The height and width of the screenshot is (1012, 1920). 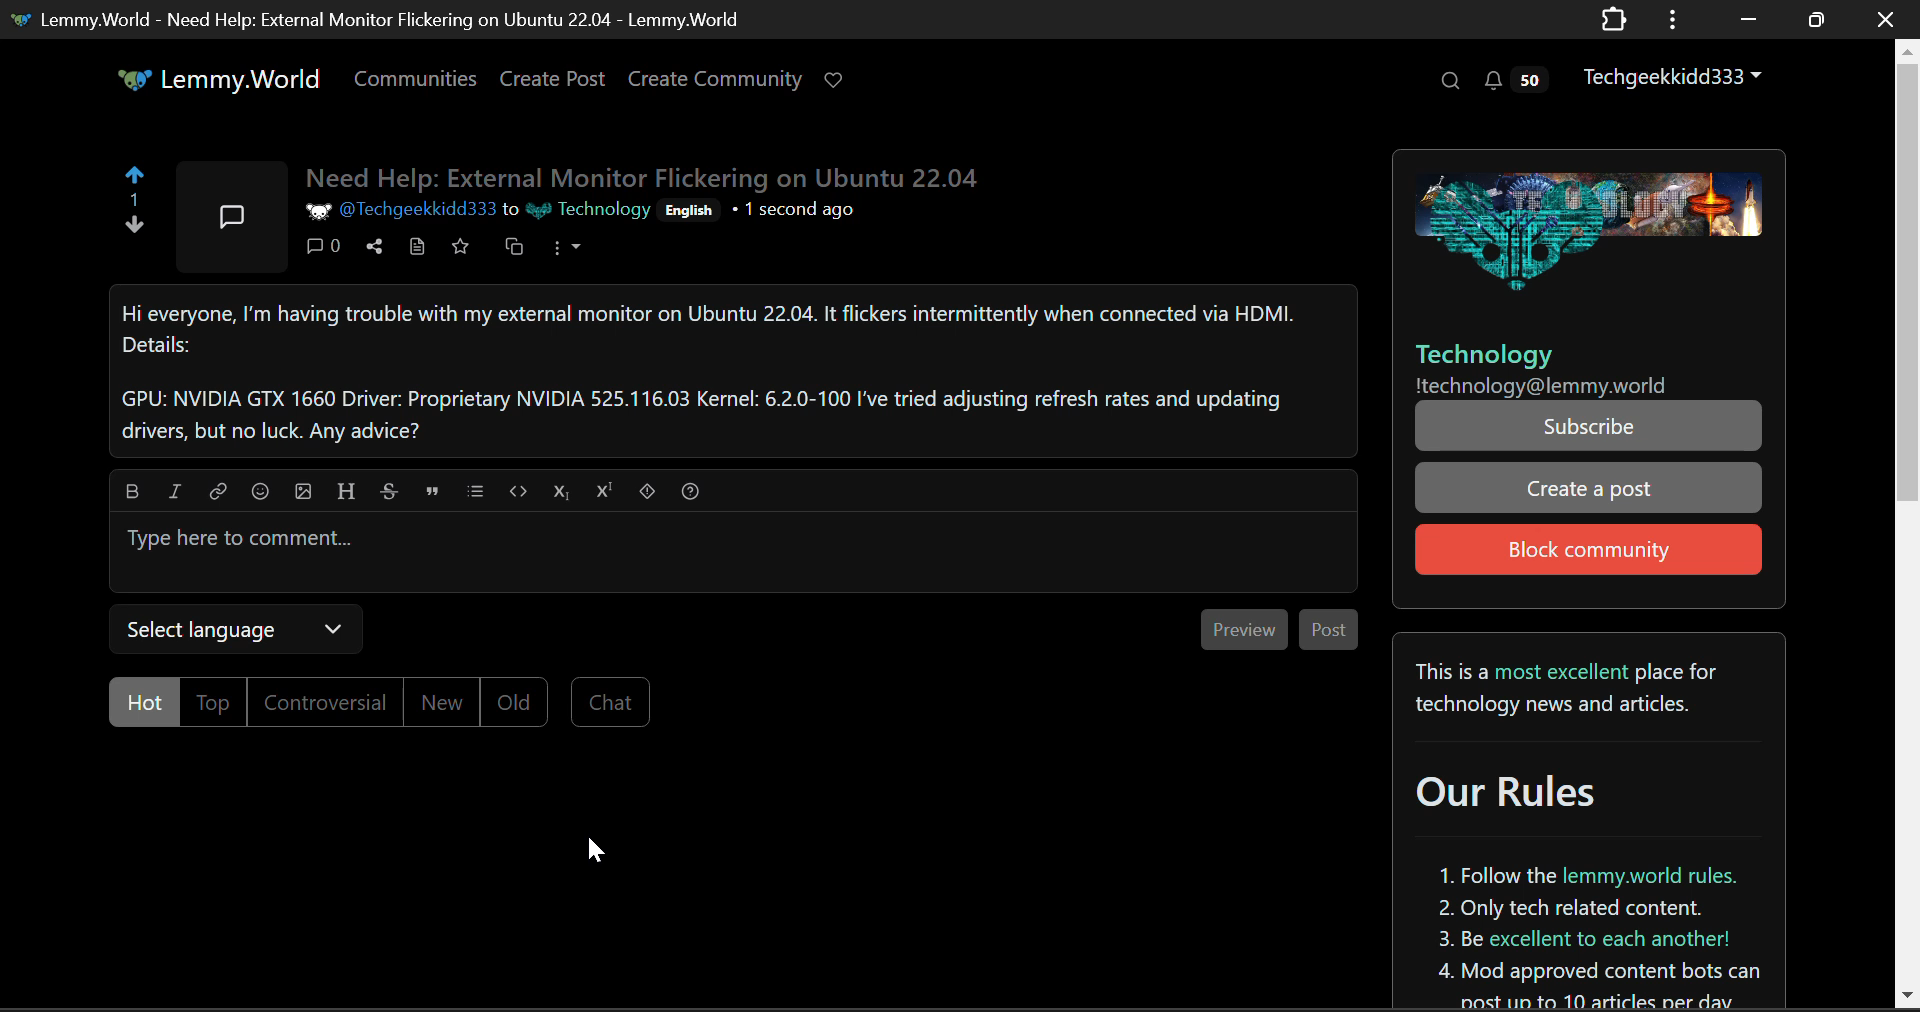 I want to click on Techgeekkidd333, so click(x=1674, y=74).